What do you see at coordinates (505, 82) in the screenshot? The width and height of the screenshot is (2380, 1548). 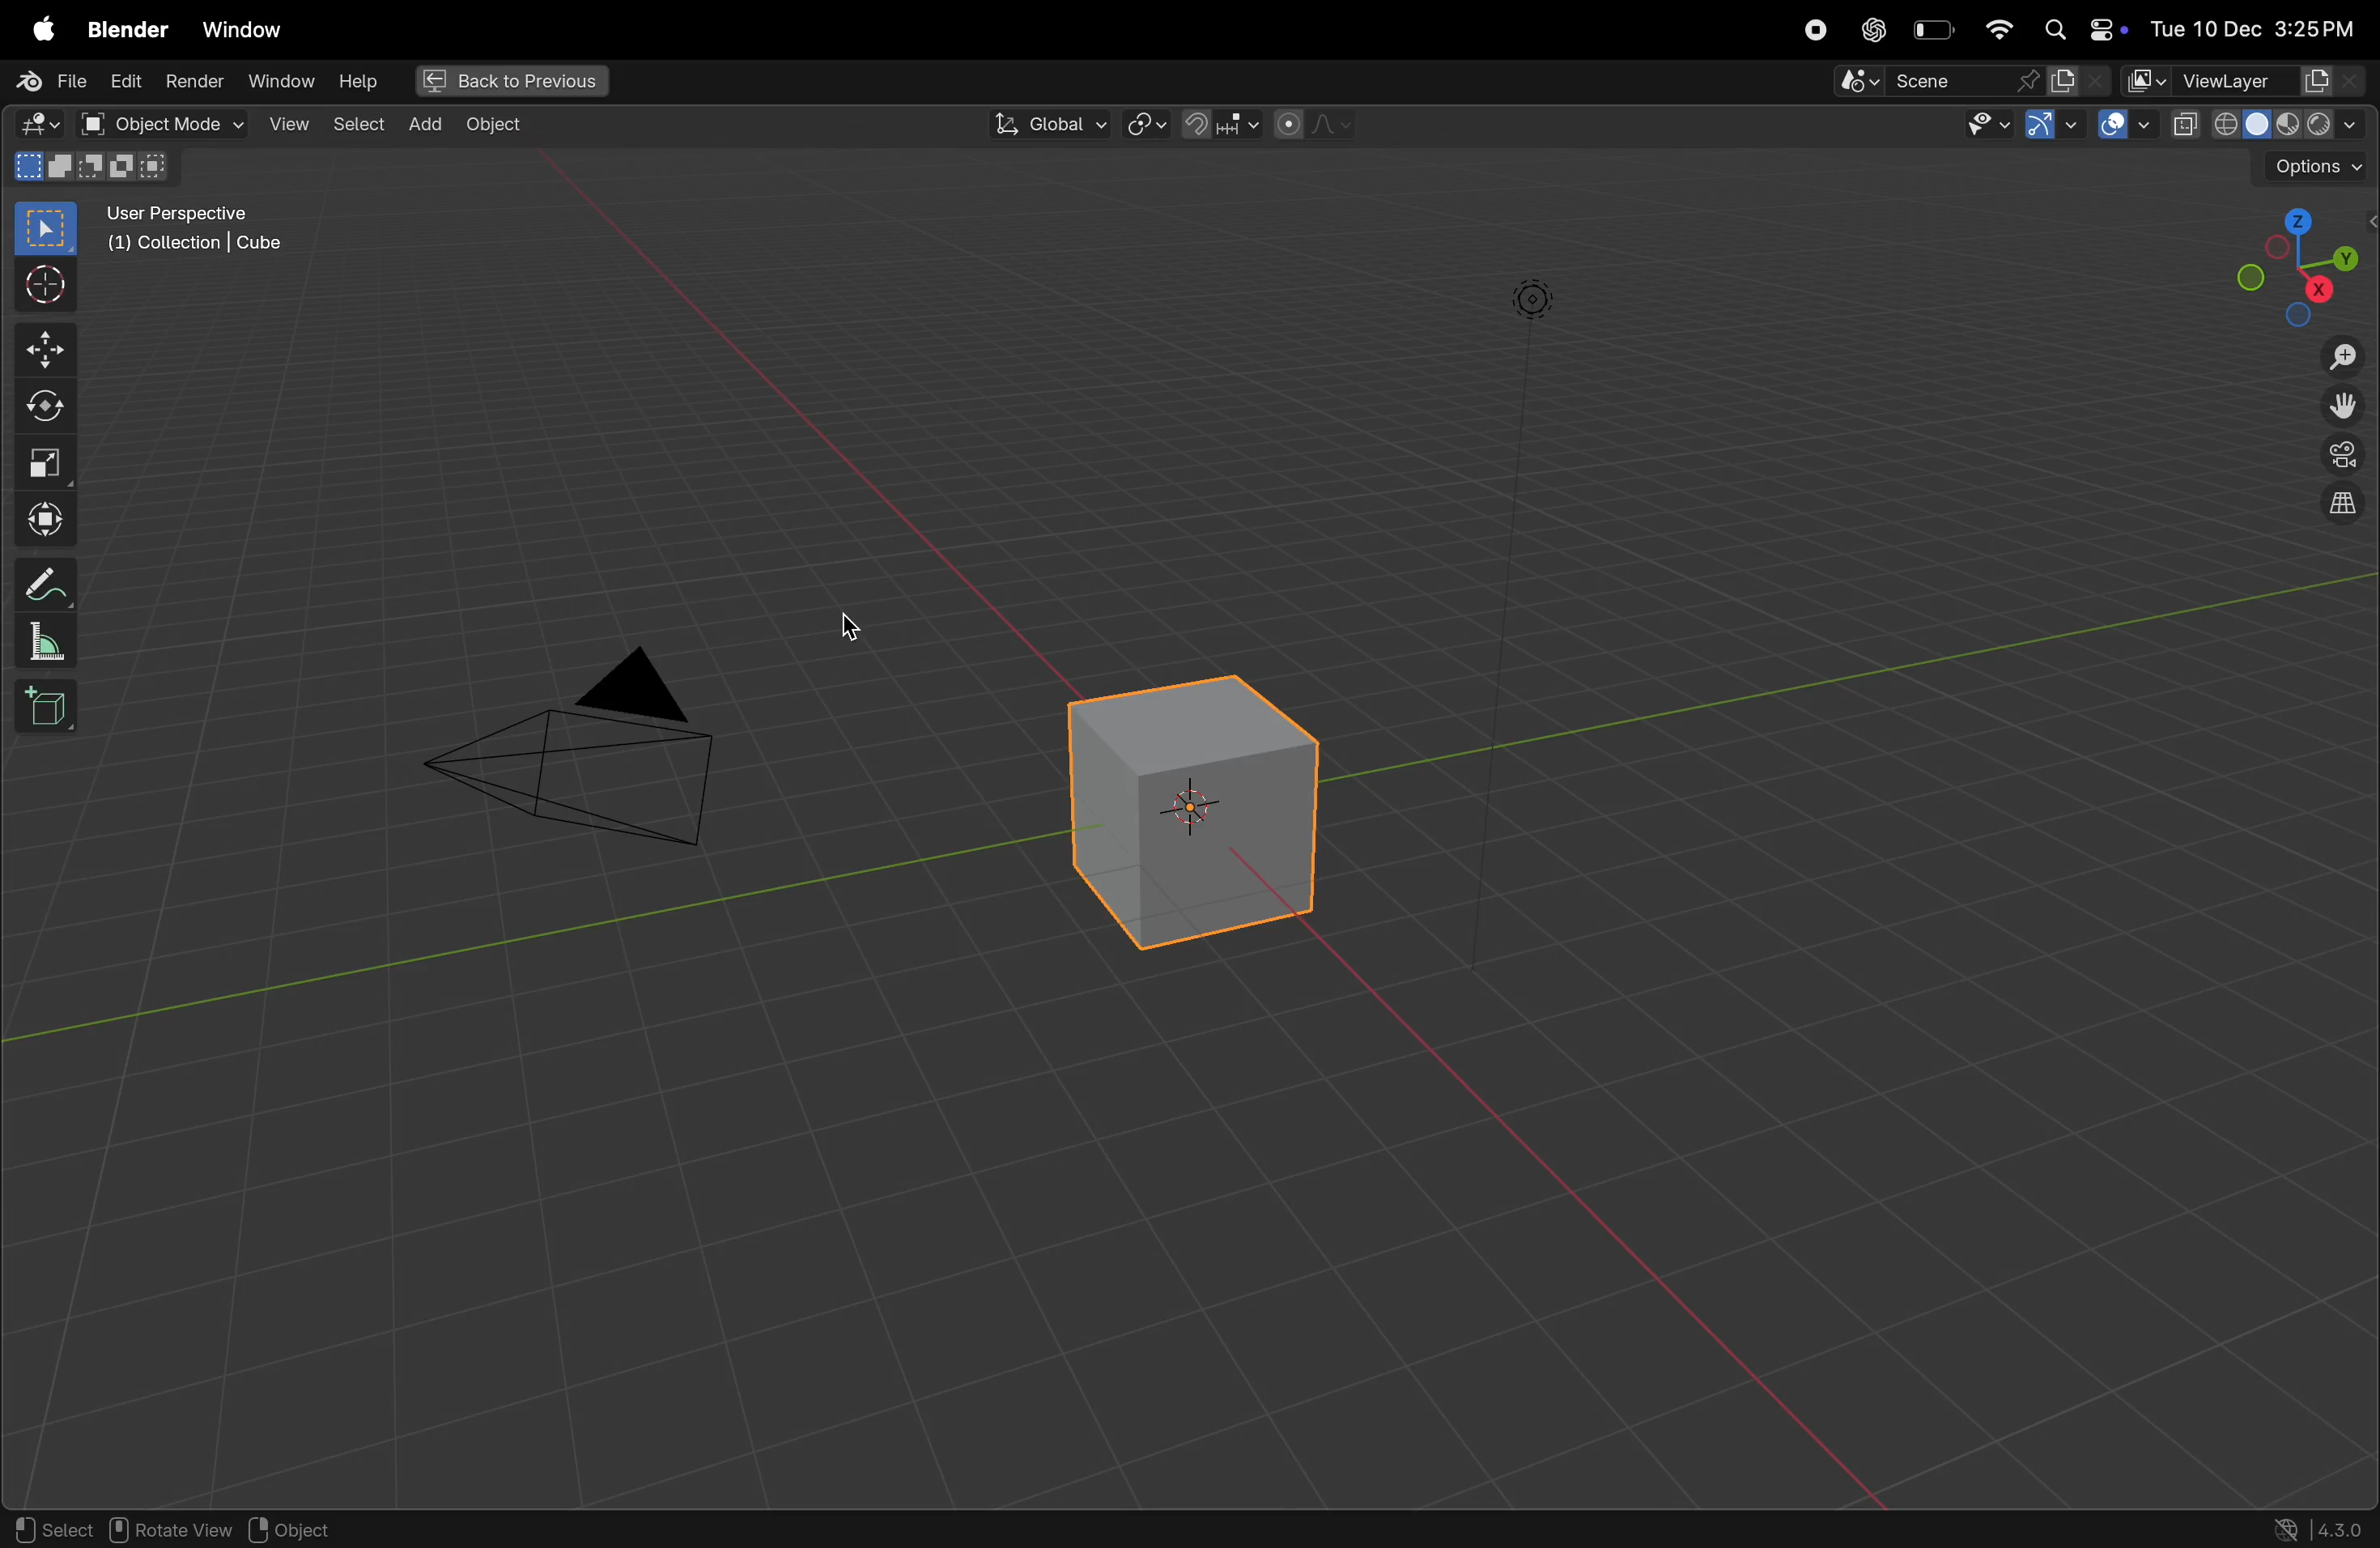 I see `Back to previous` at bounding box center [505, 82].